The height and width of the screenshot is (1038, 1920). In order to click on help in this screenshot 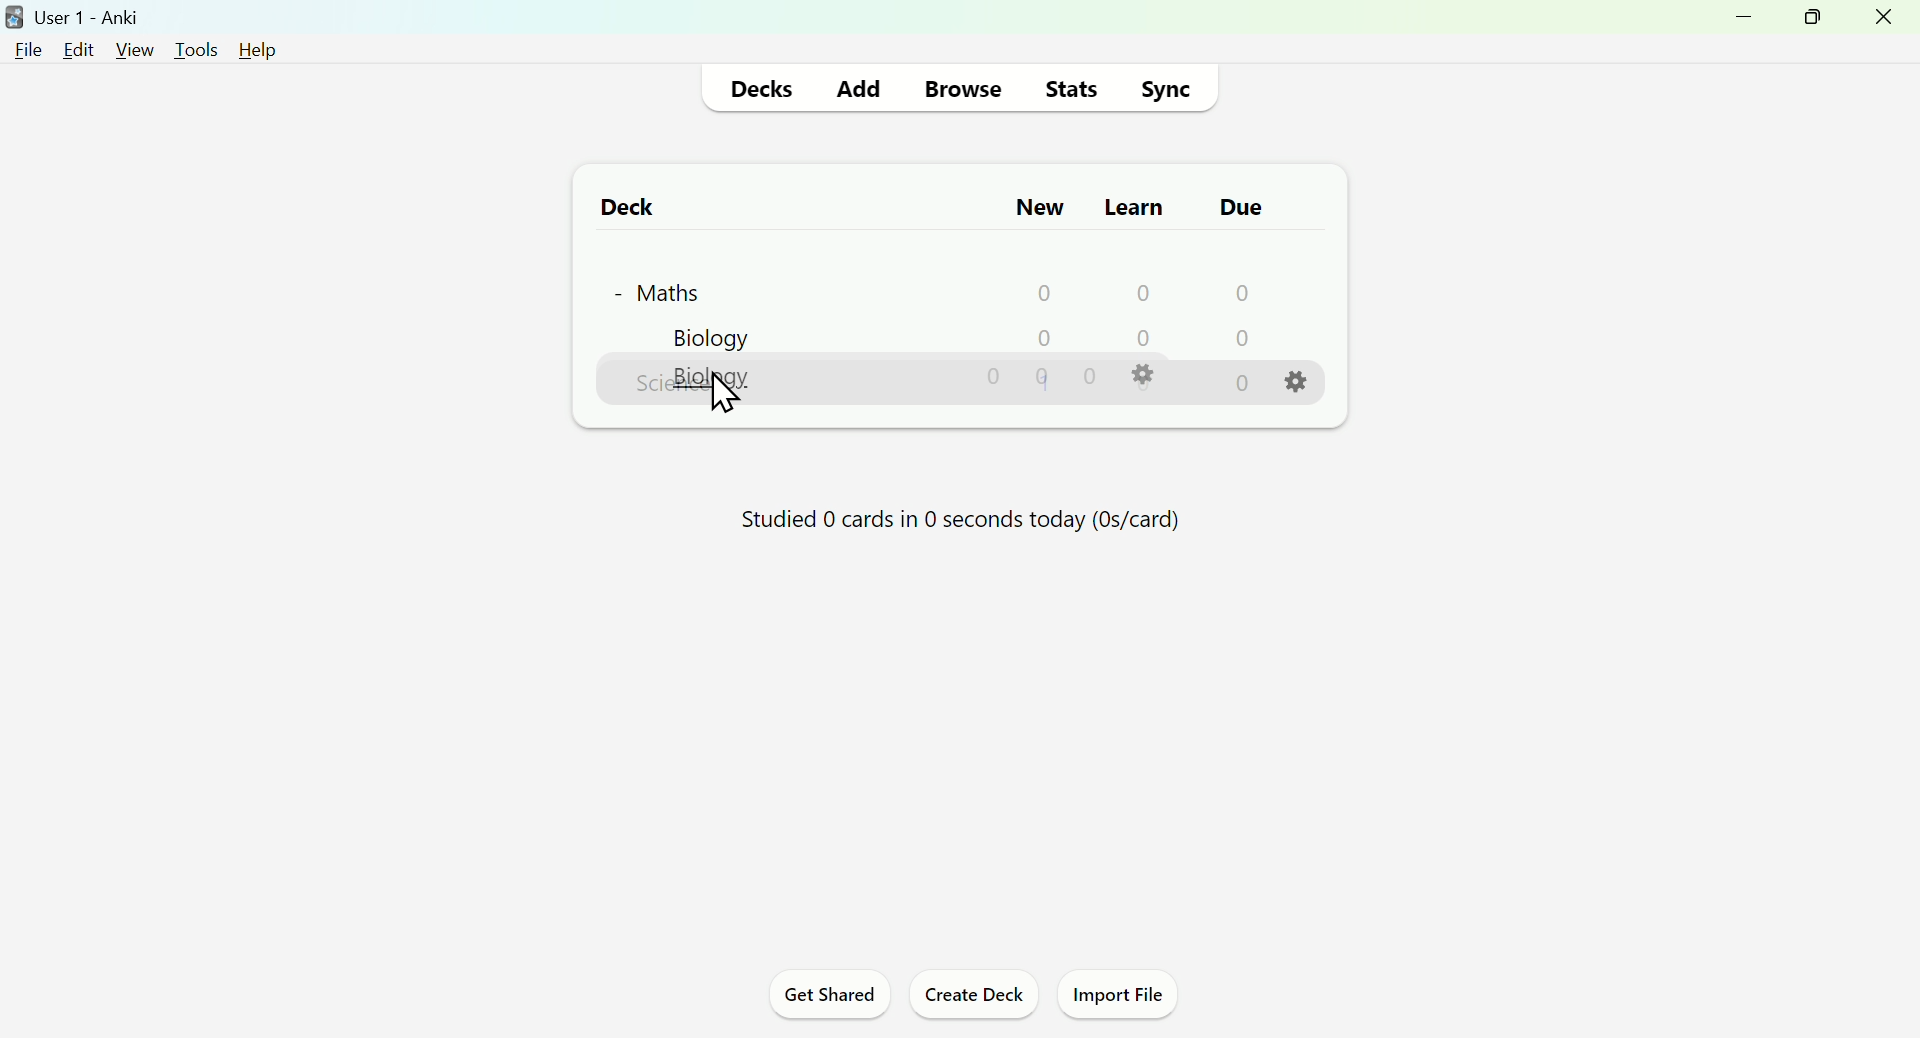, I will do `click(261, 53)`.